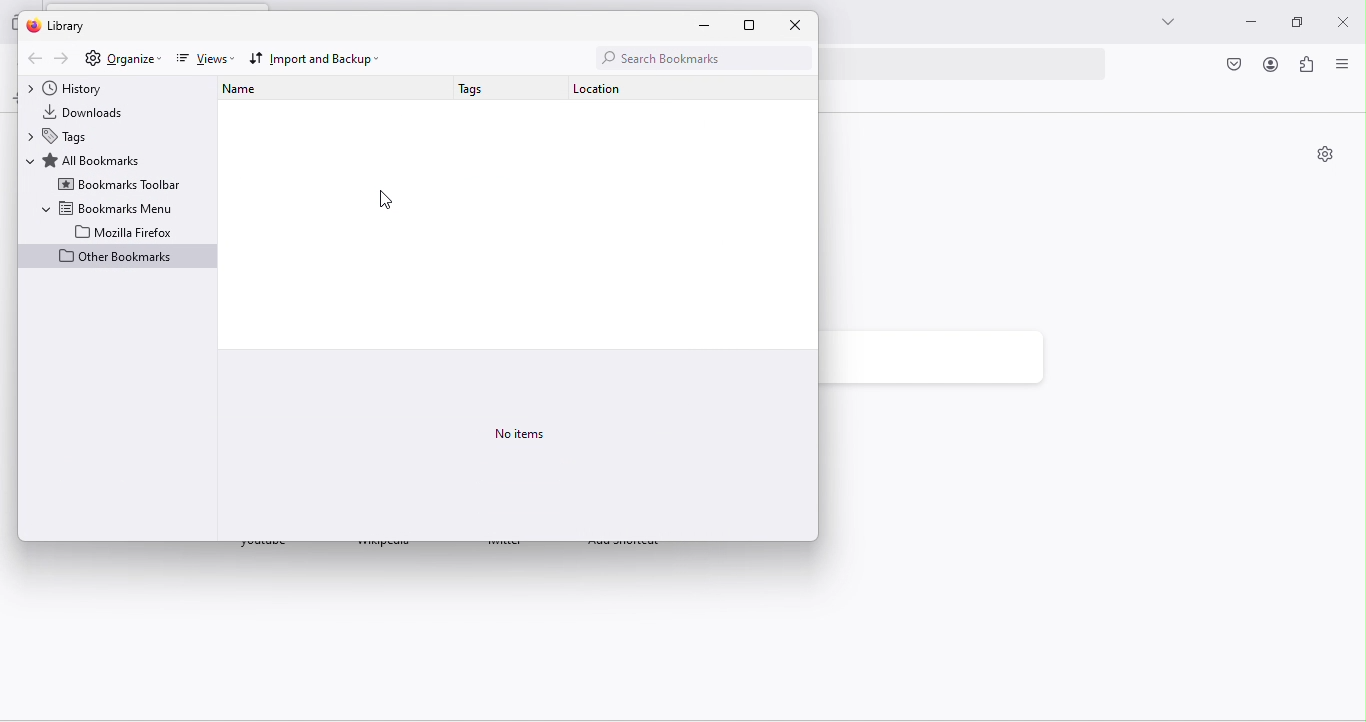  Describe the element at coordinates (91, 59) in the screenshot. I see `settings` at that location.